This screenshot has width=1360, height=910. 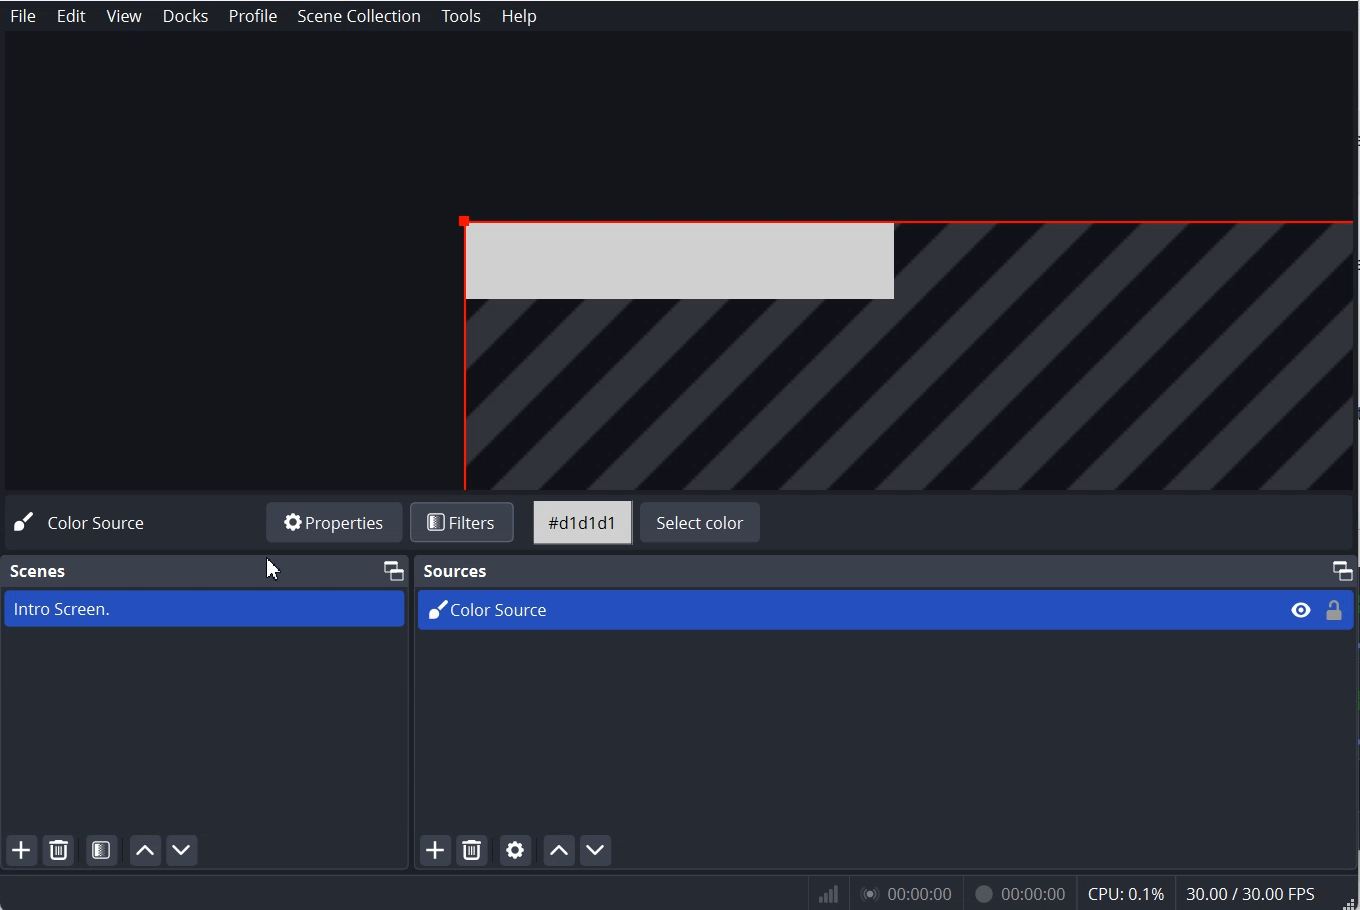 I want to click on Move Scene Down, so click(x=184, y=851).